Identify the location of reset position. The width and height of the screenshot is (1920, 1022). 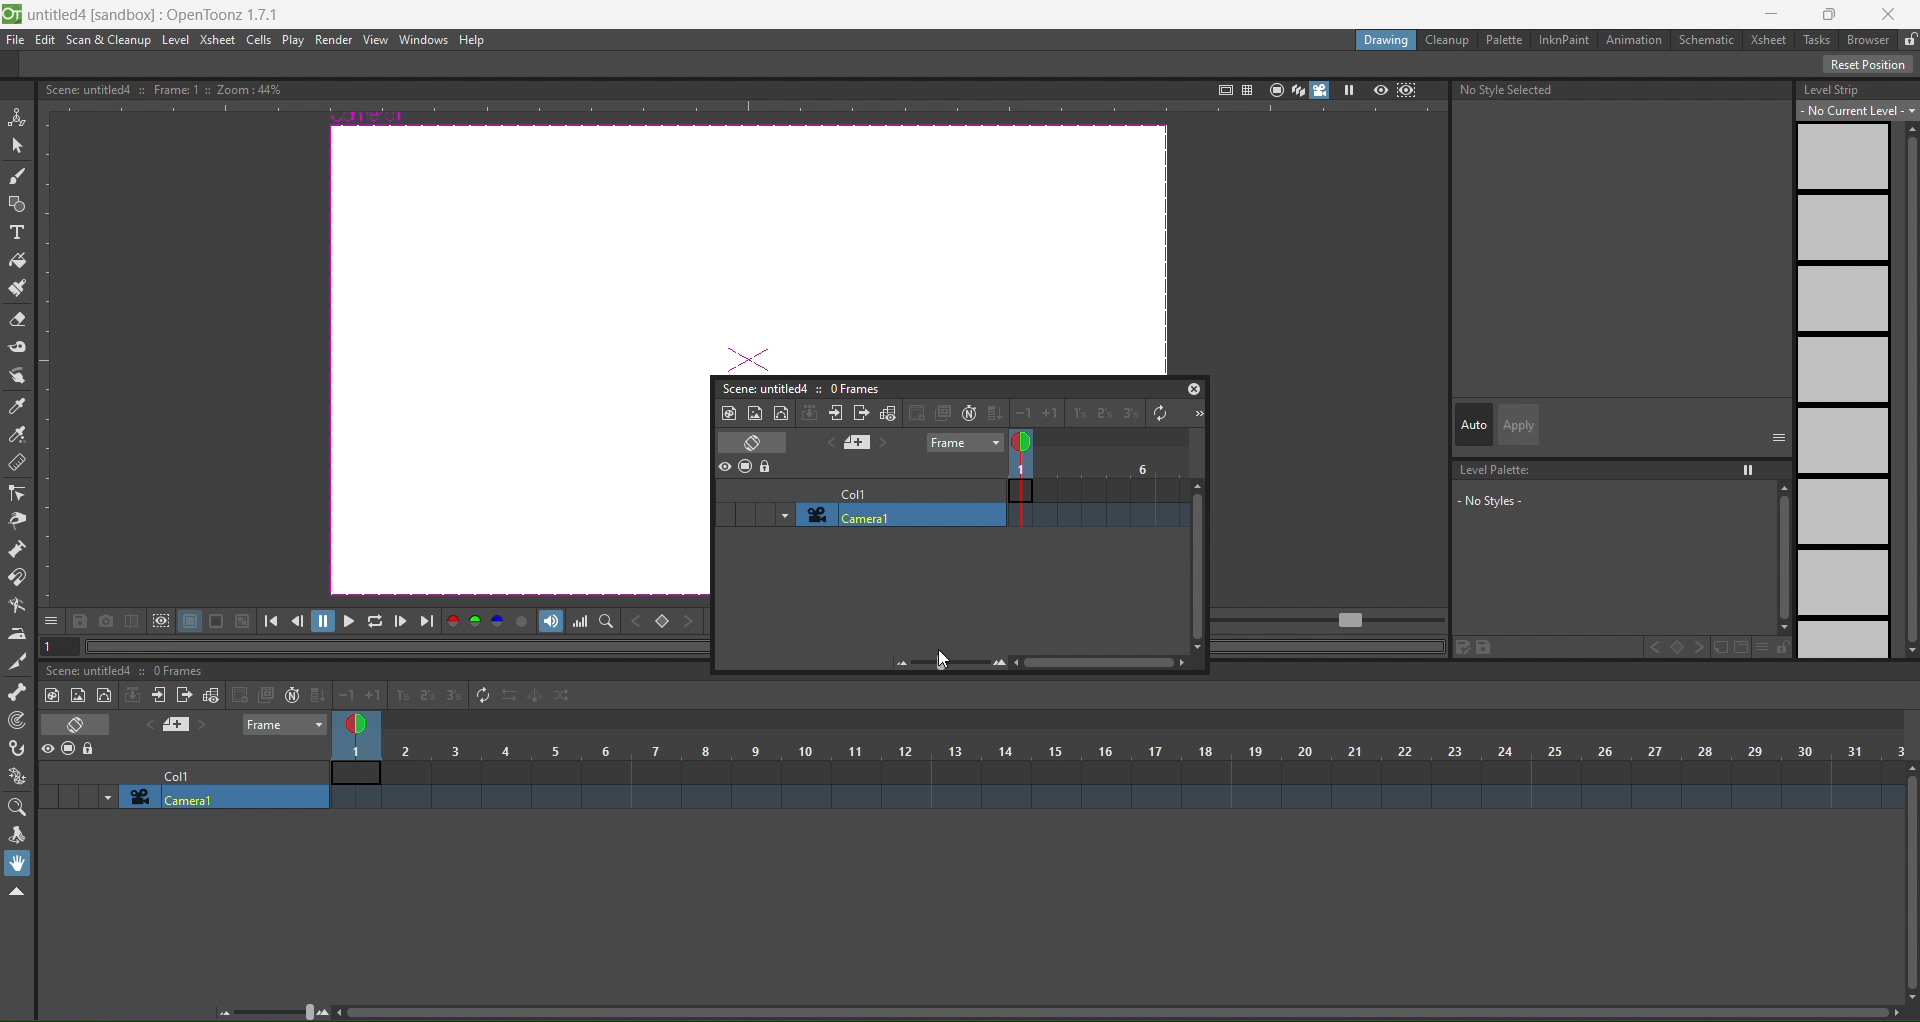
(1870, 65).